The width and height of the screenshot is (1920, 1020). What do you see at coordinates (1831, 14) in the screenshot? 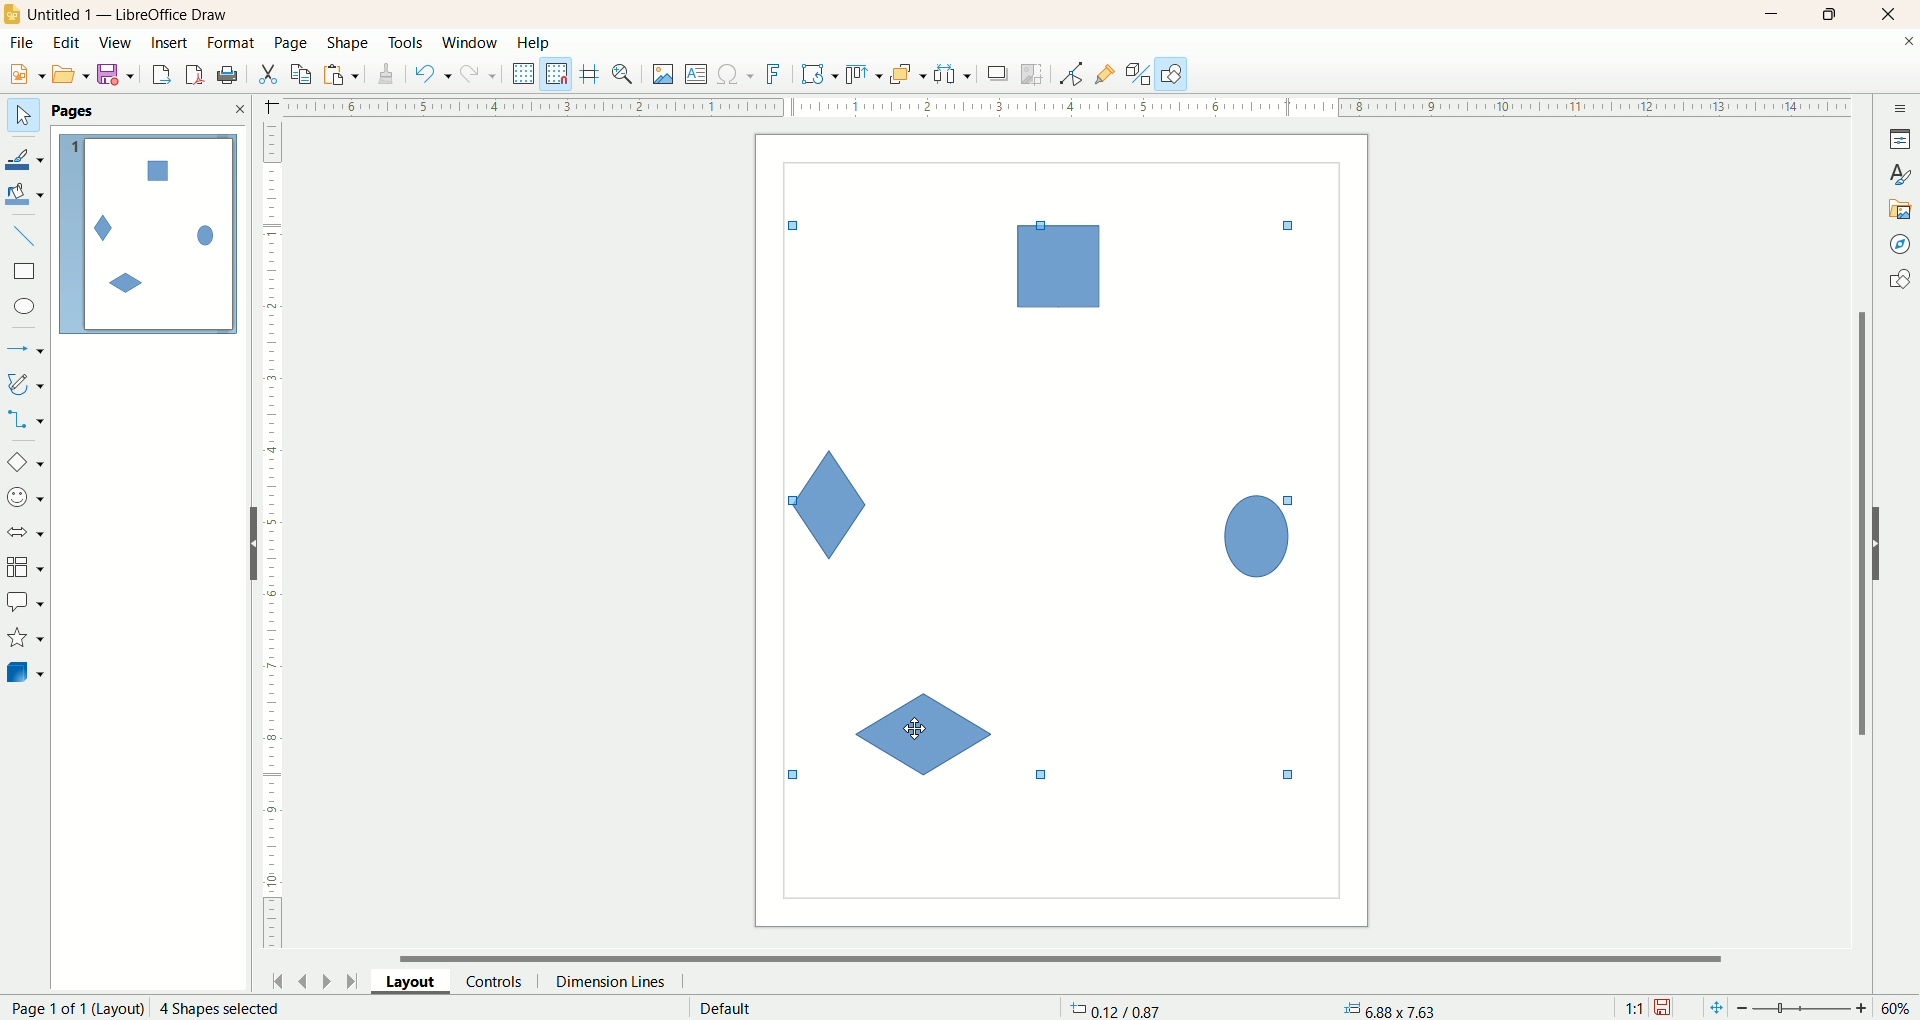
I see `maximize` at bounding box center [1831, 14].